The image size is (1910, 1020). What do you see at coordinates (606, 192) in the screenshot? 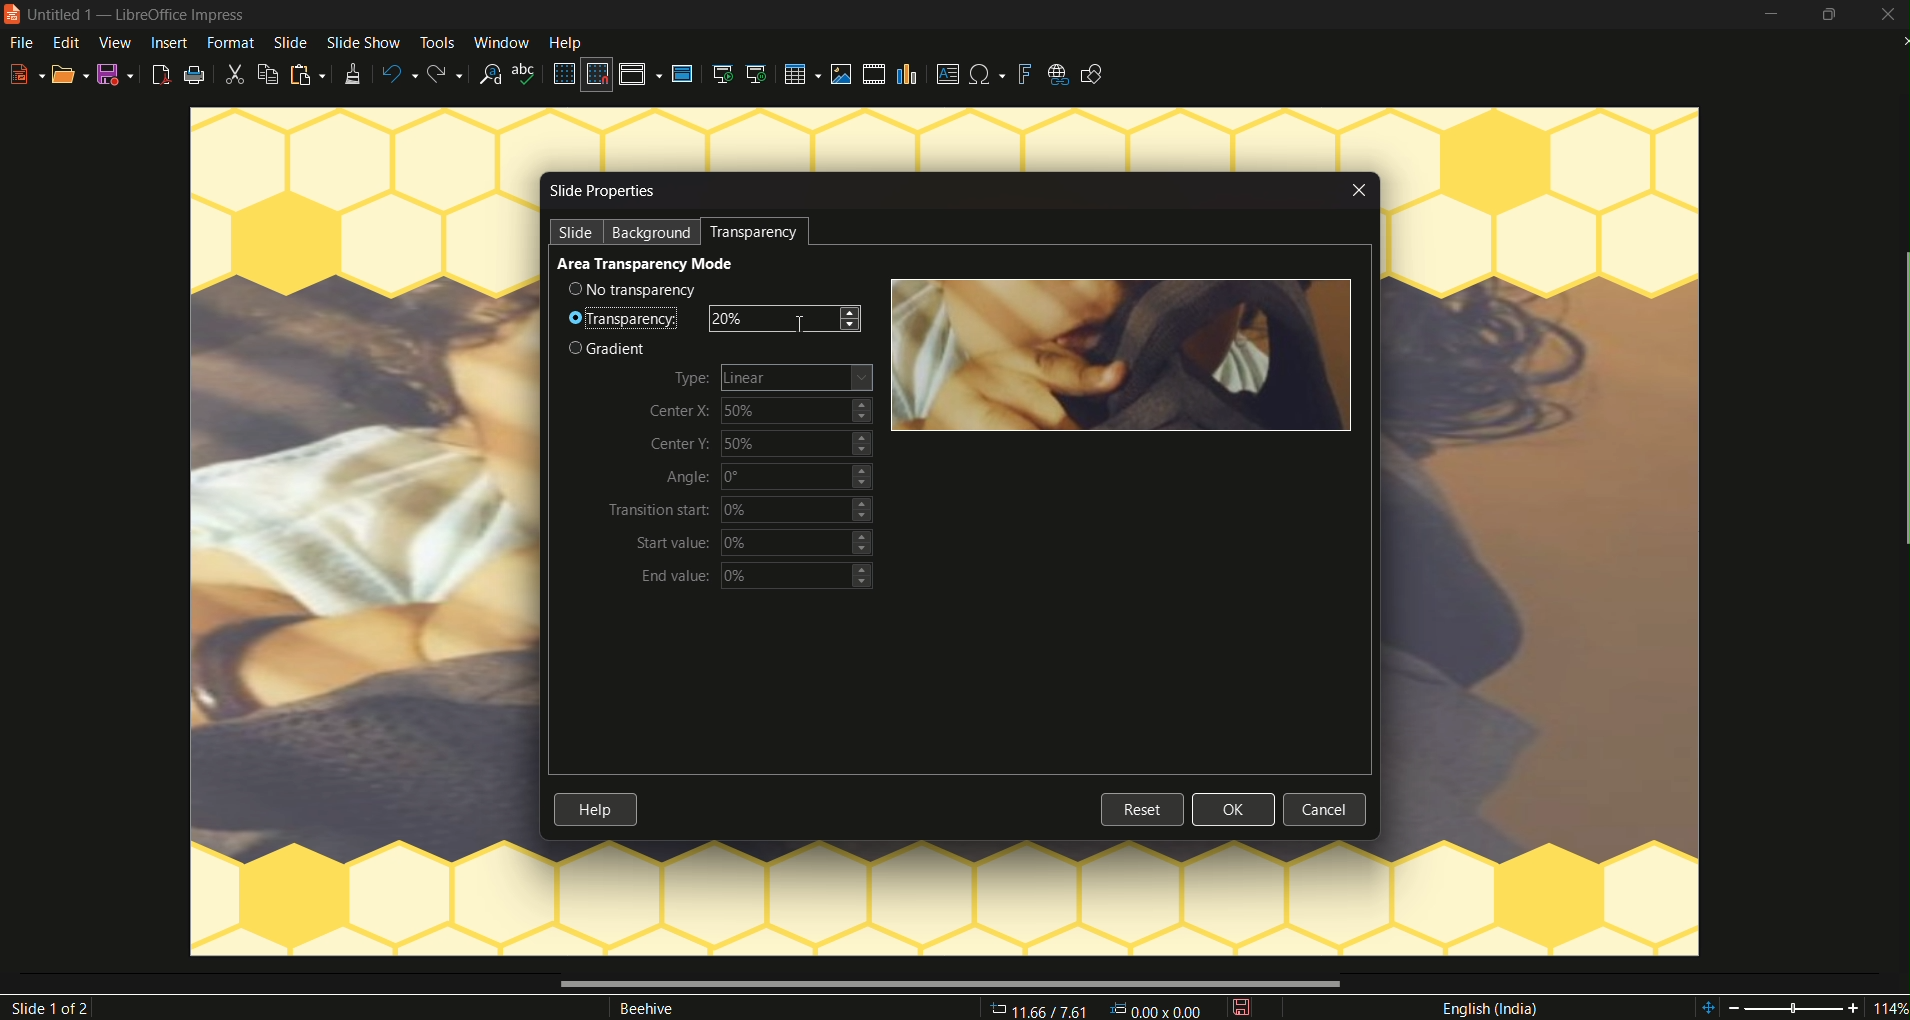
I see `slide properties` at bounding box center [606, 192].